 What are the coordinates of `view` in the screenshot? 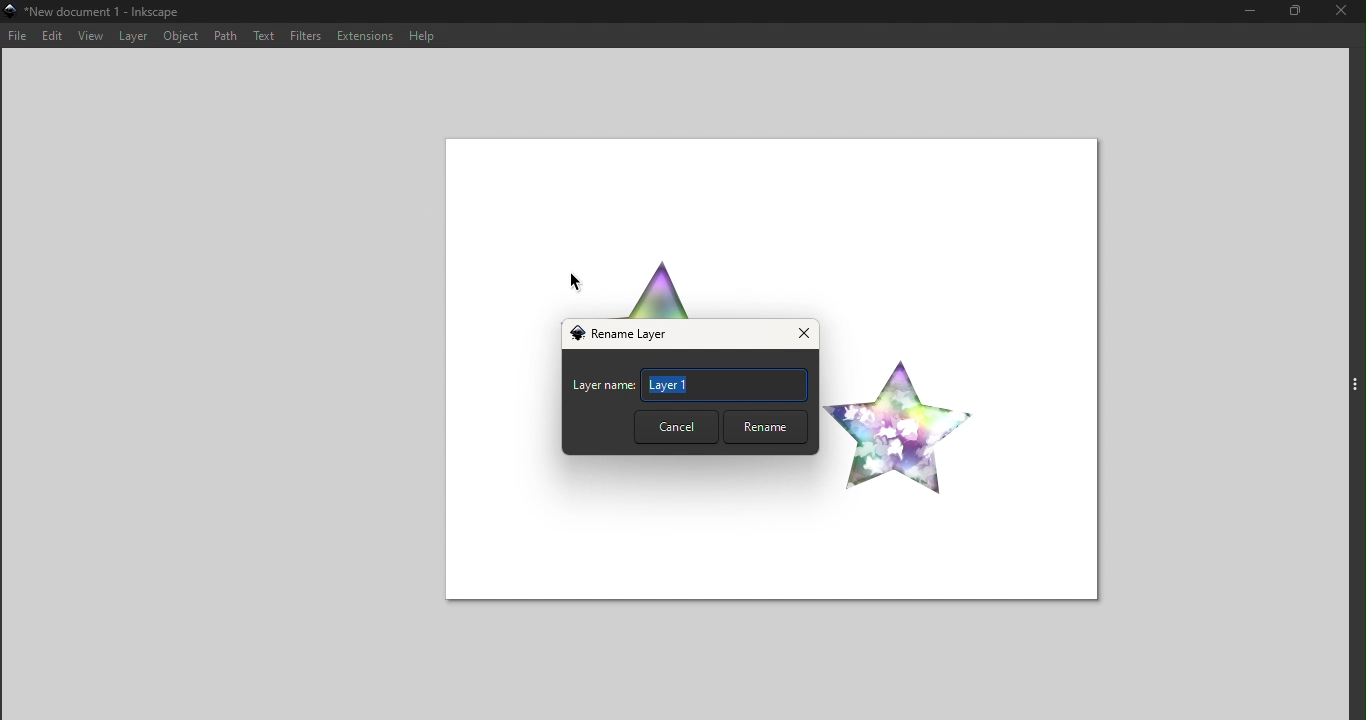 It's located at (87, 37).